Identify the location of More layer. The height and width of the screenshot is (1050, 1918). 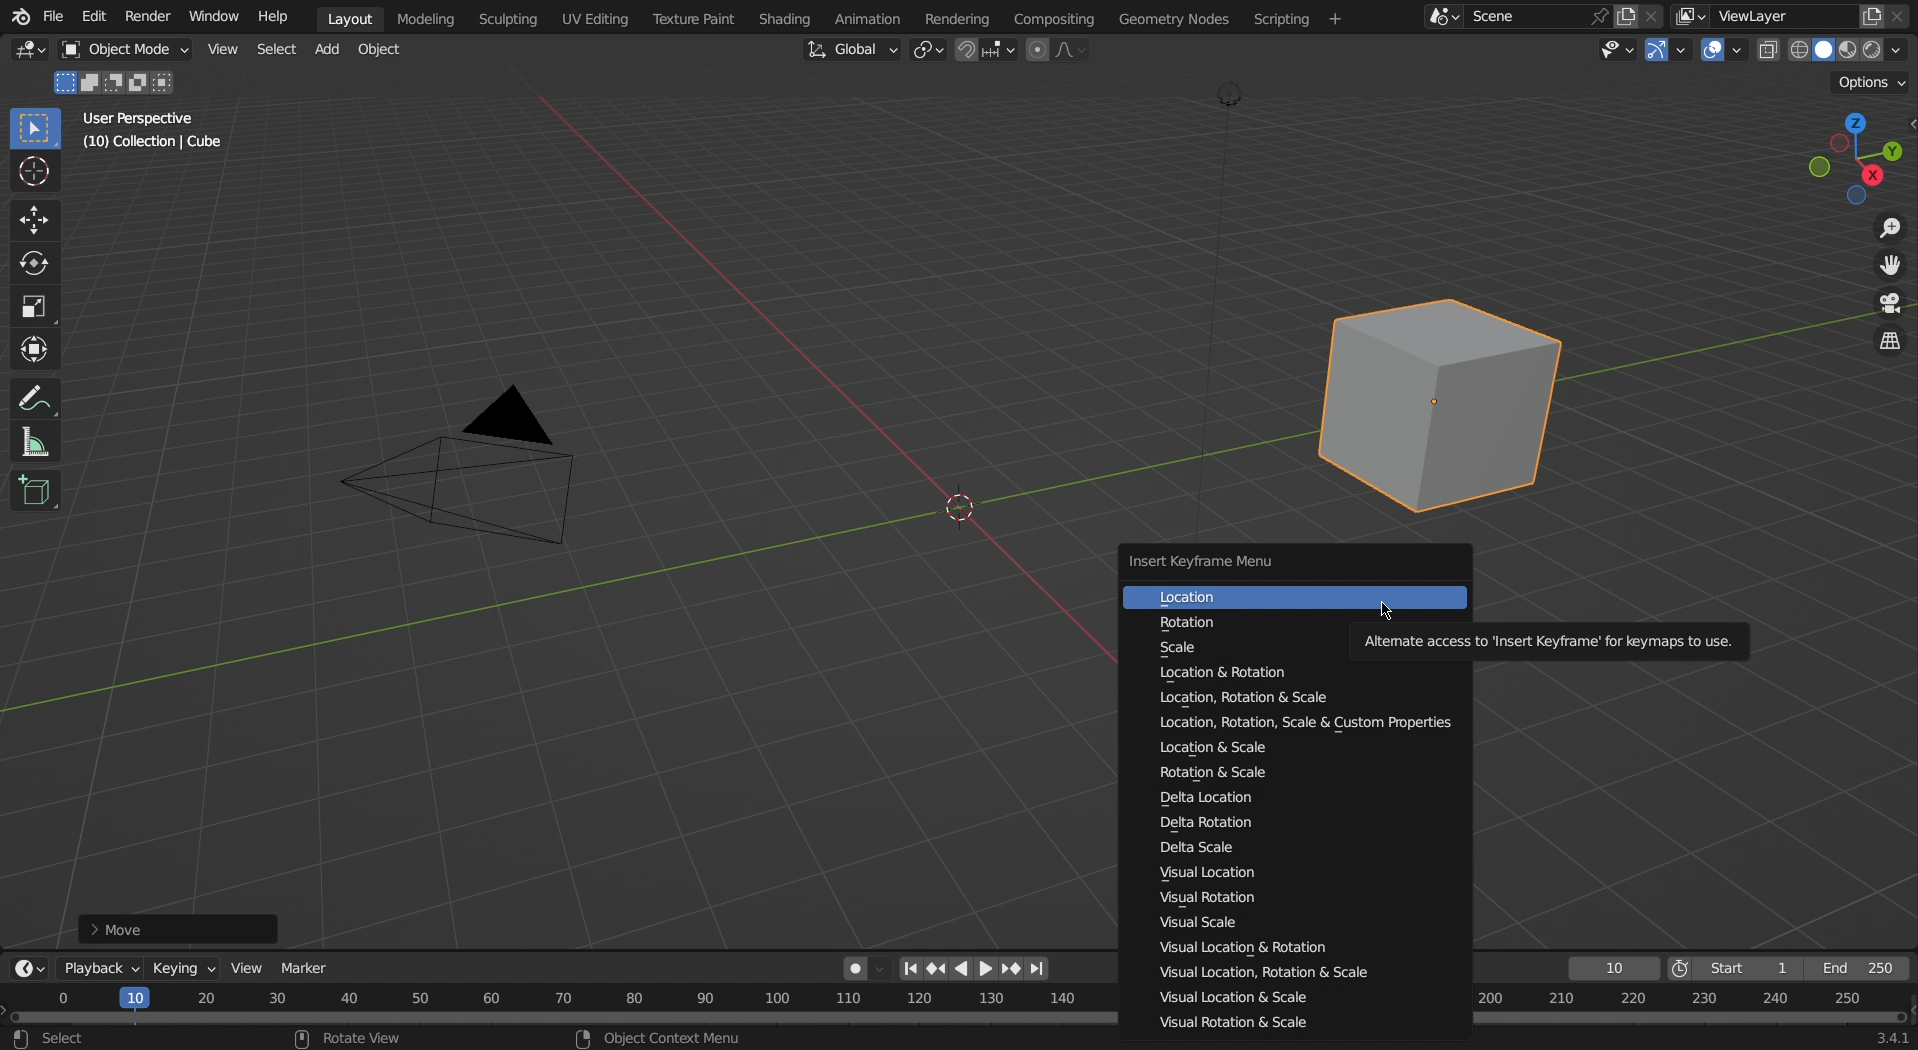
(1691, 17).